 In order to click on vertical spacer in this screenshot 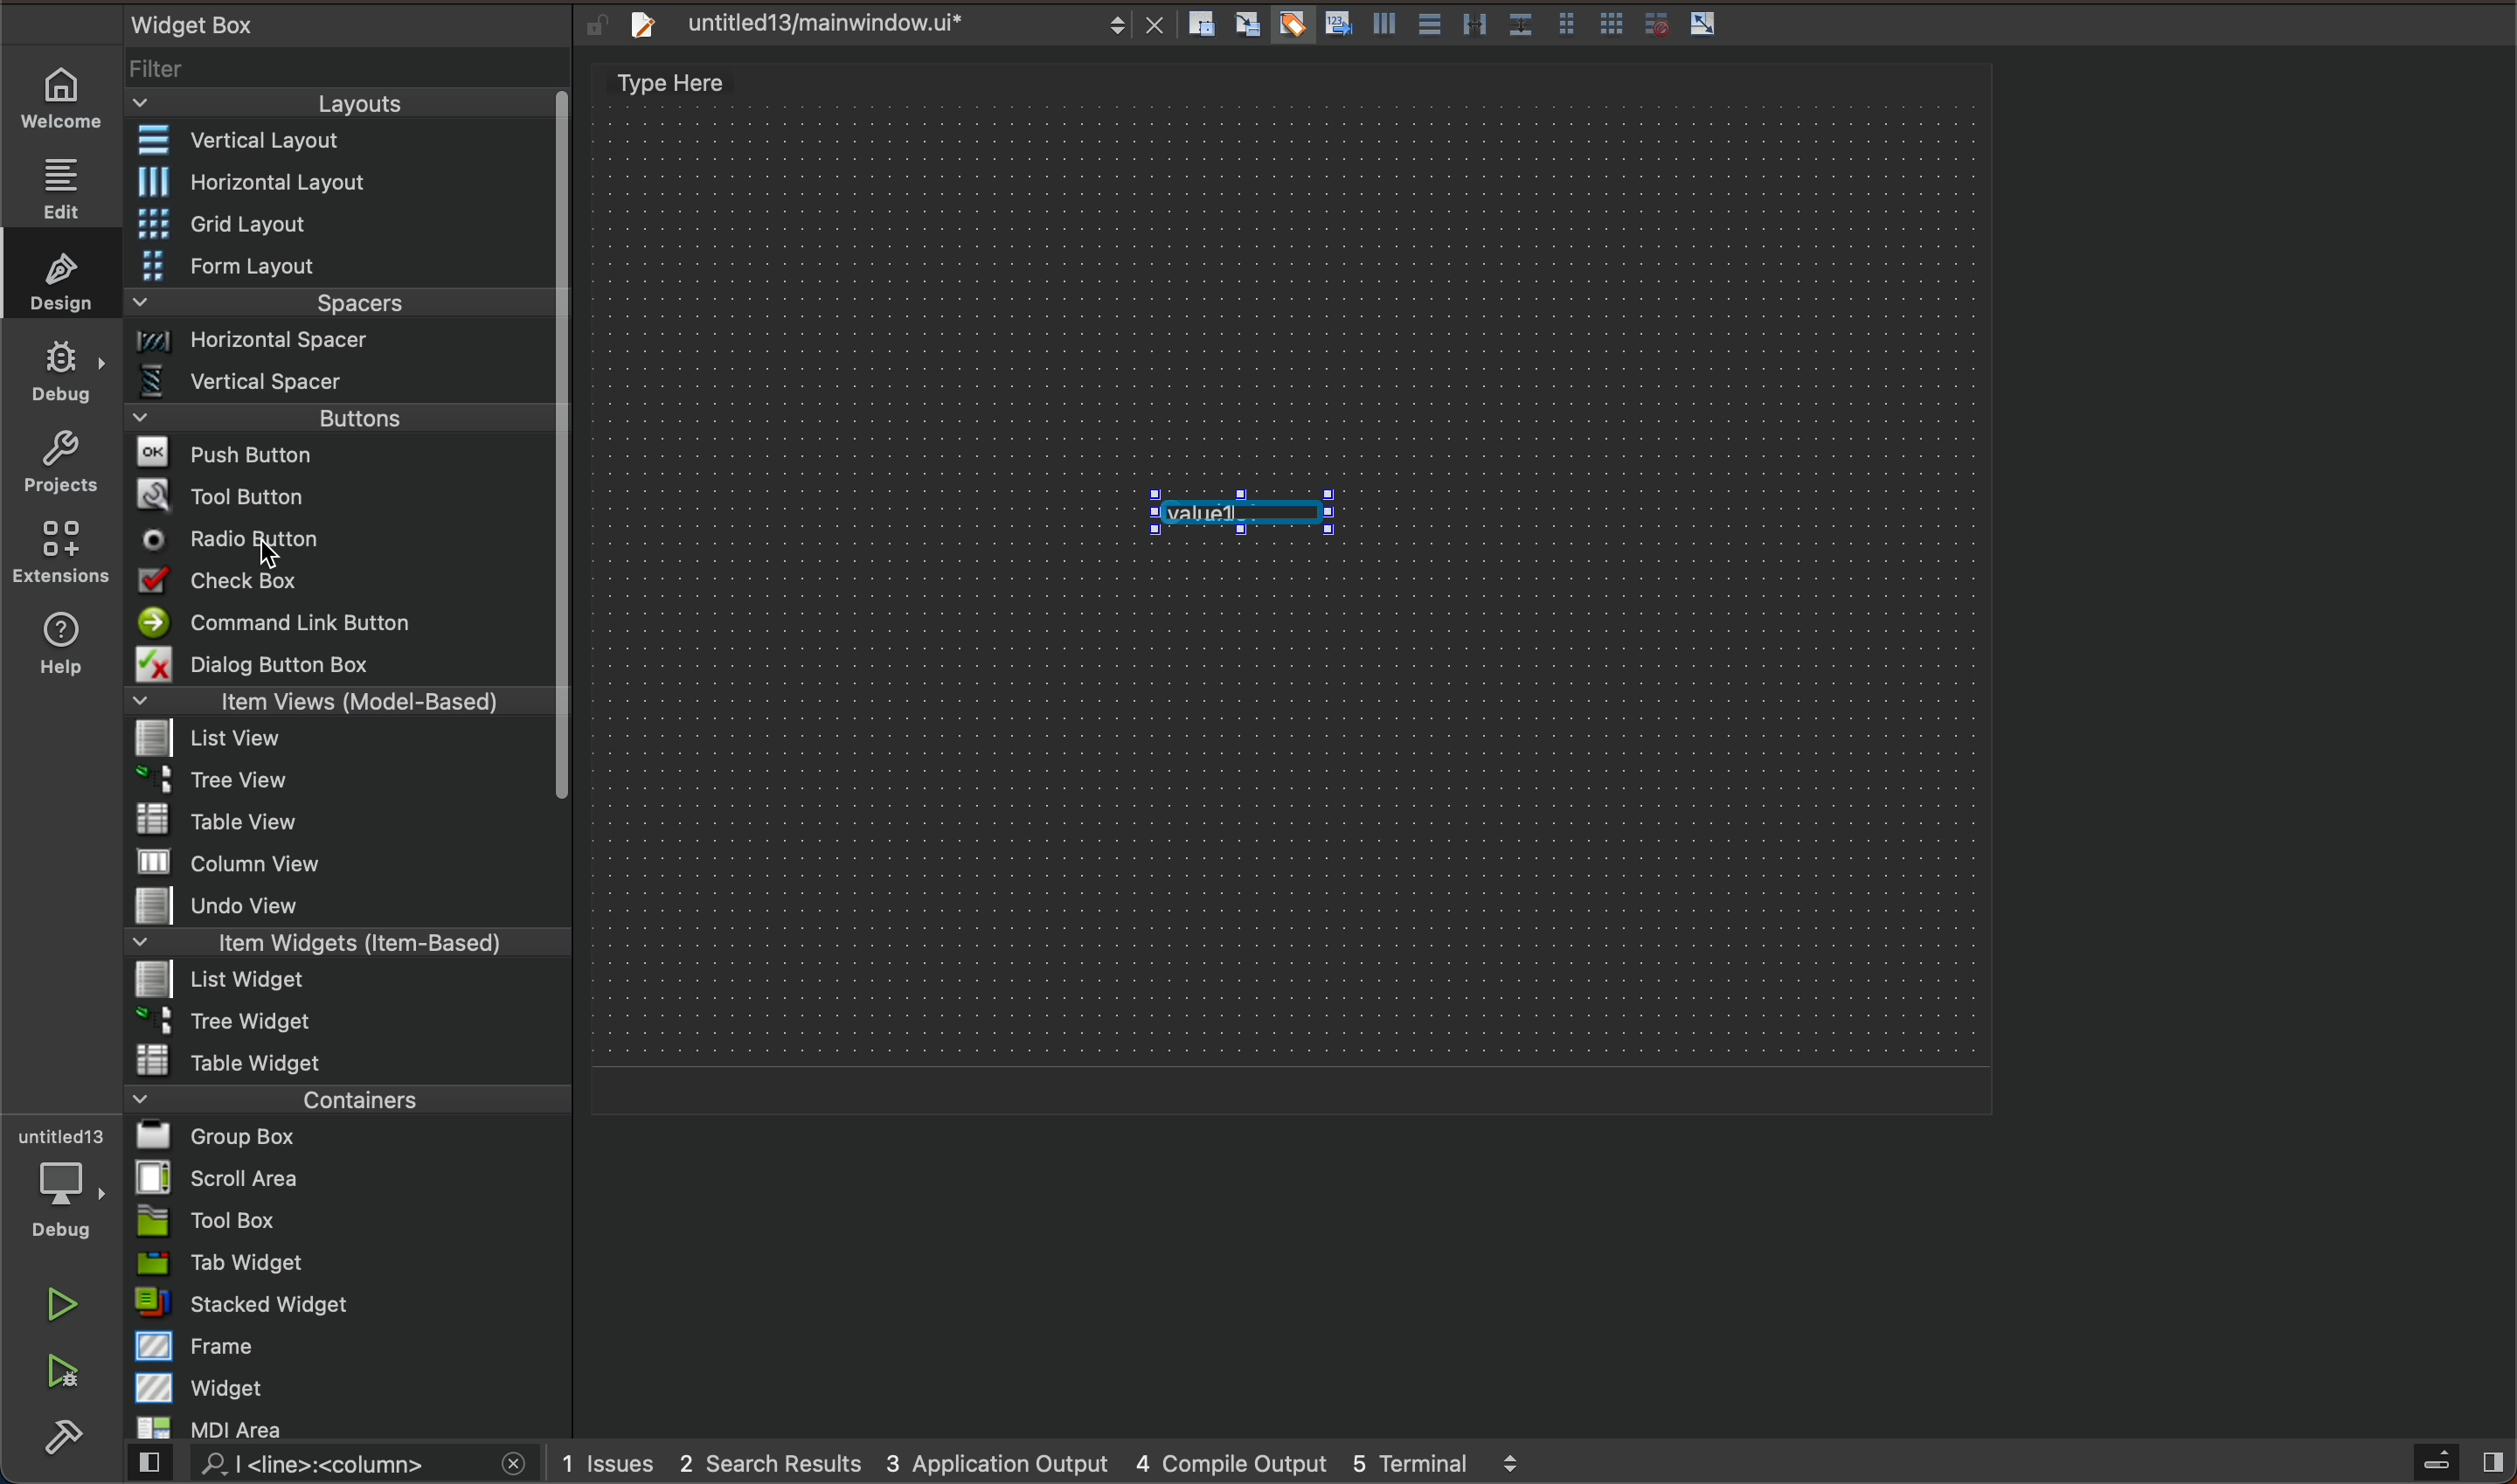, I will do `click(339, 386)`.